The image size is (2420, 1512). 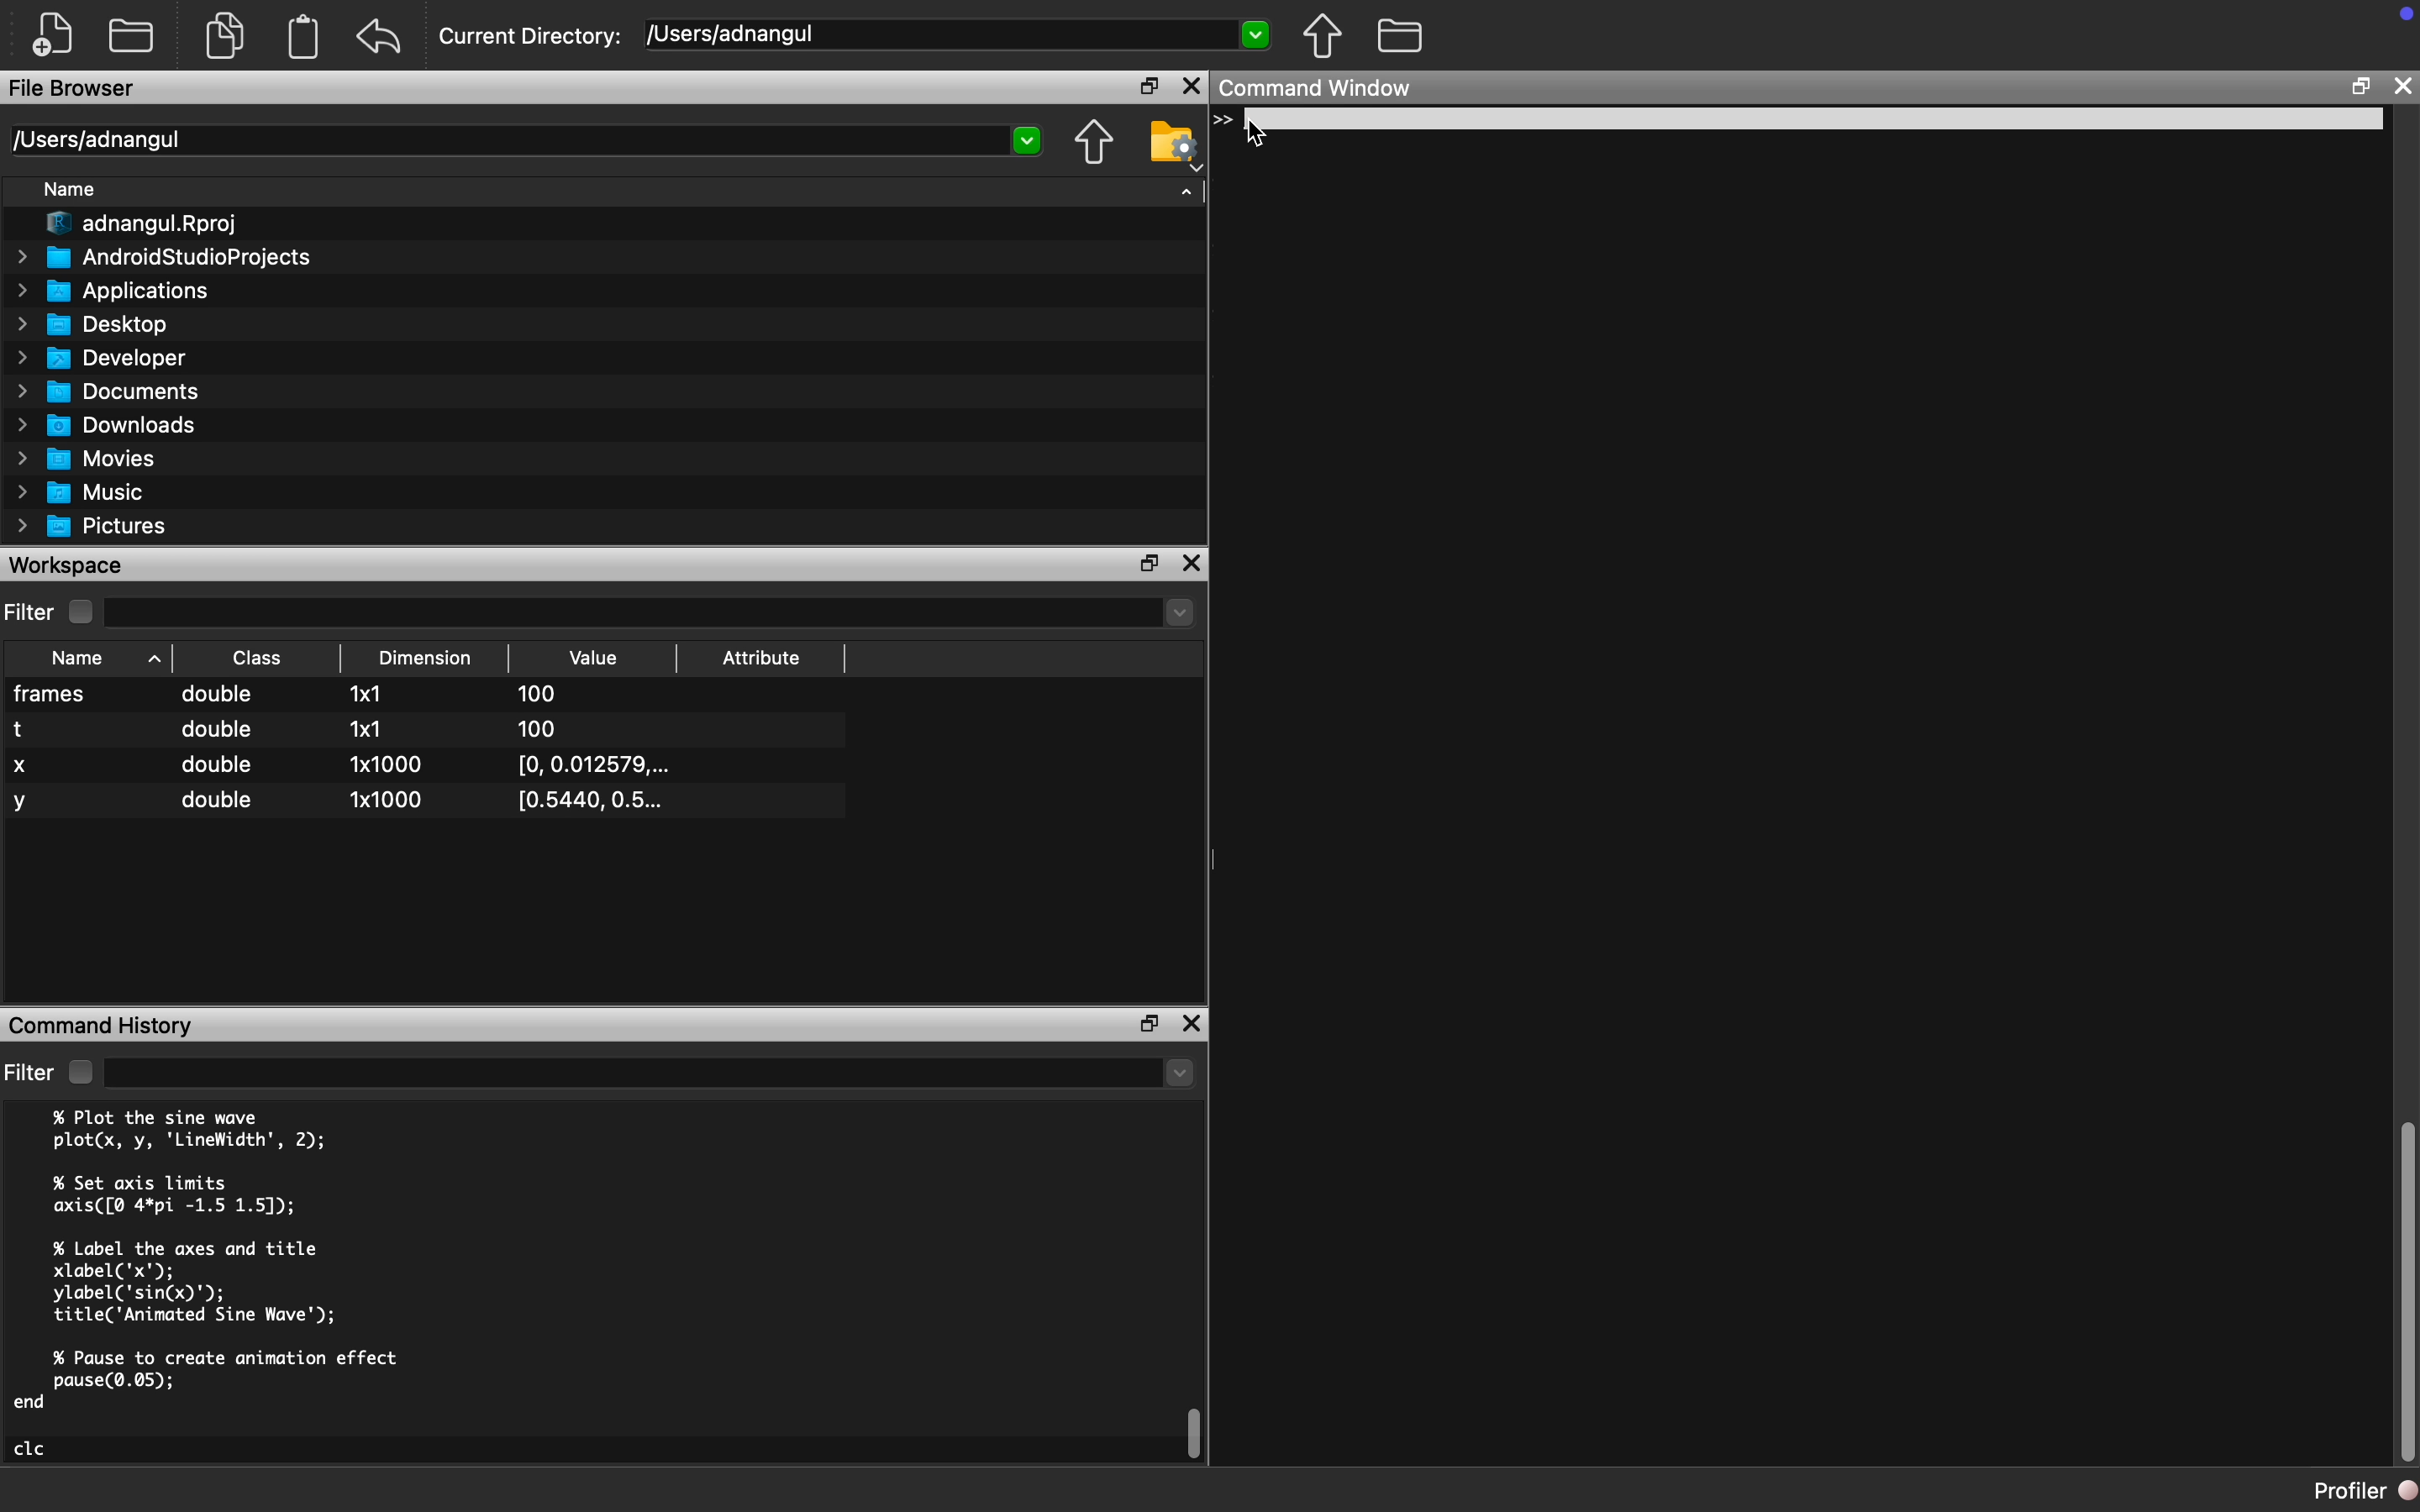 What do you see at coordinates (75, 91) in the screenshot?
I see `File Browser` at bounding box center [75, 91].